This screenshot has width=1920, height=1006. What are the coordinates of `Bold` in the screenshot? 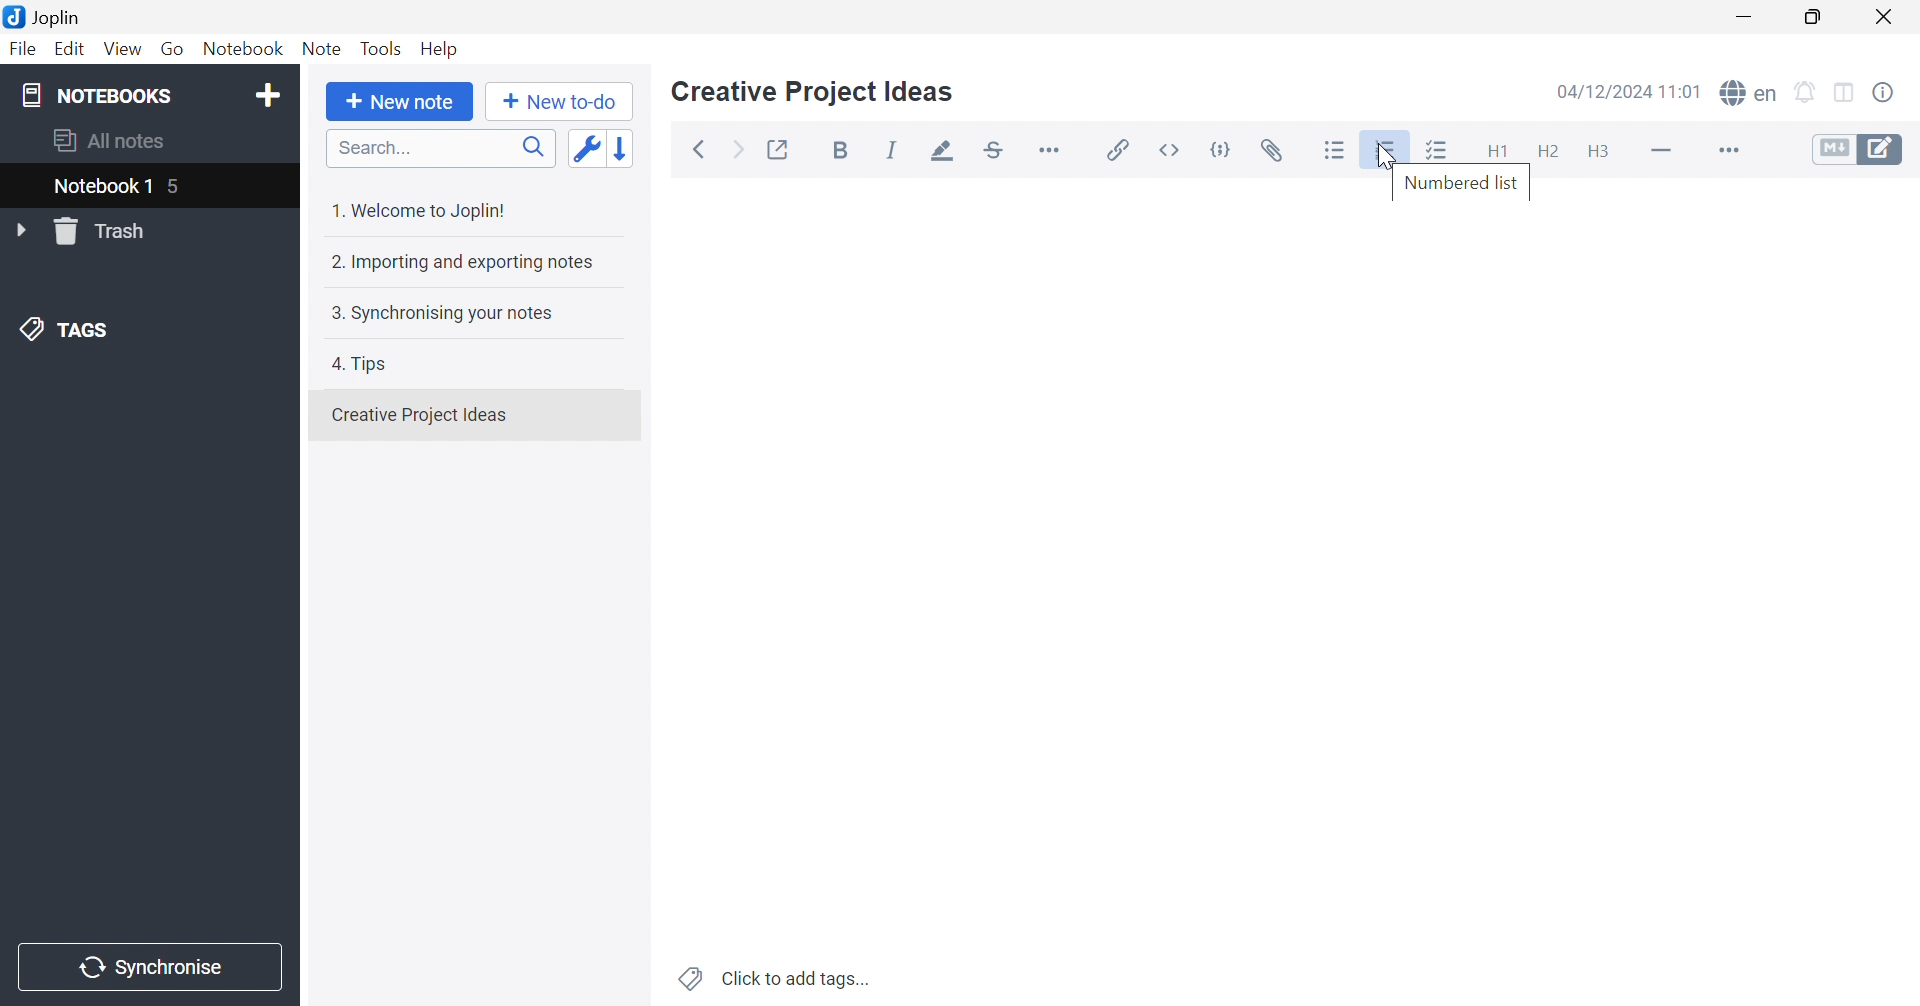 It's located at (844, 152).